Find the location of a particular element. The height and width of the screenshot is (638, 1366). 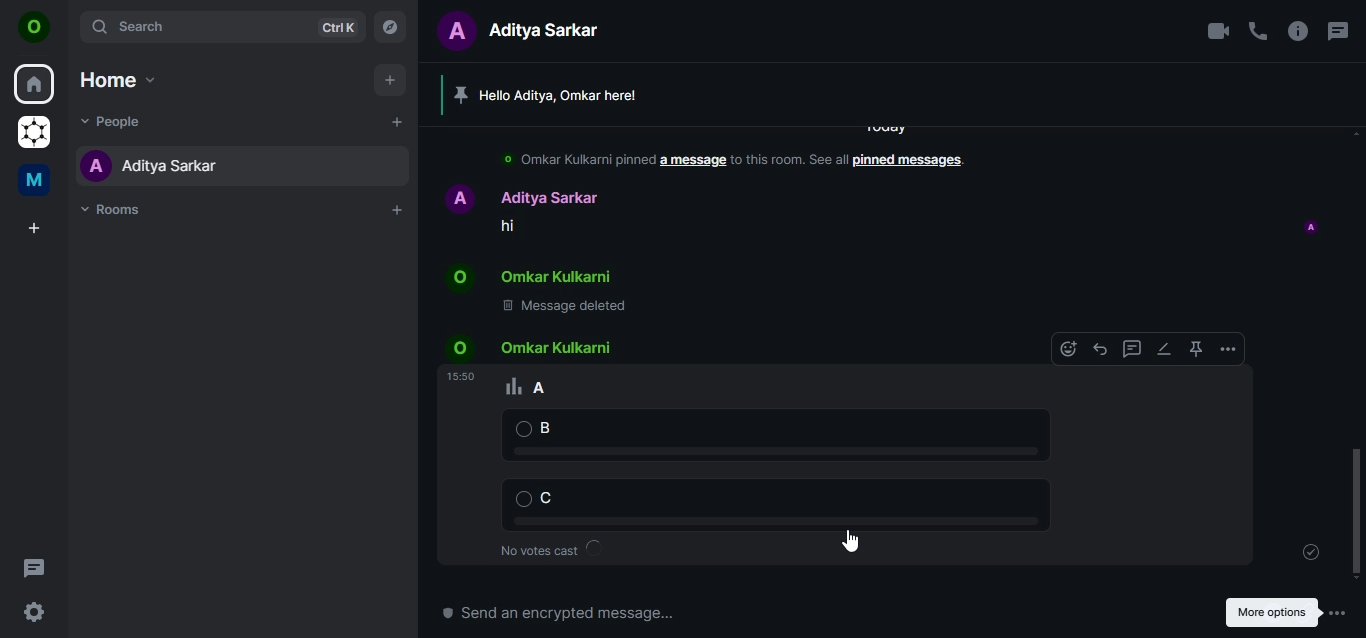

rooms is located at coordinates (117, 210).